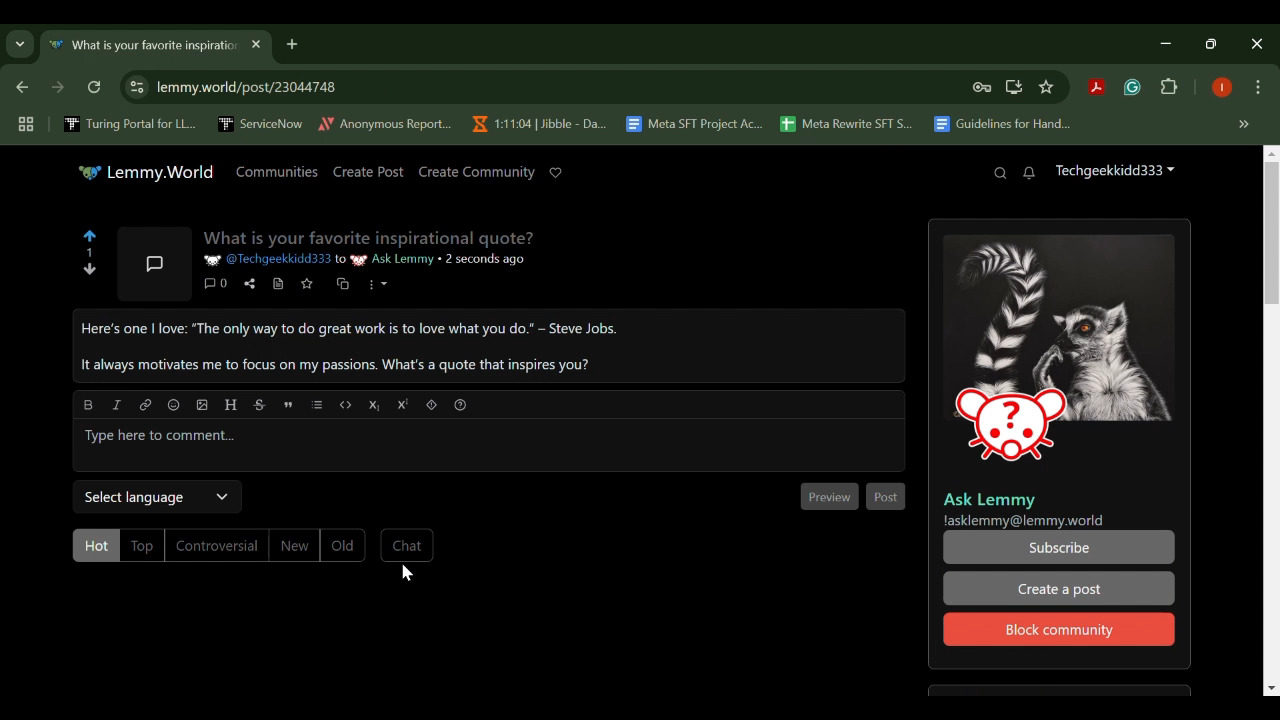  Describe the element at coordinates (1062, 343) in the screenshot. I see `Community Media` at that location.